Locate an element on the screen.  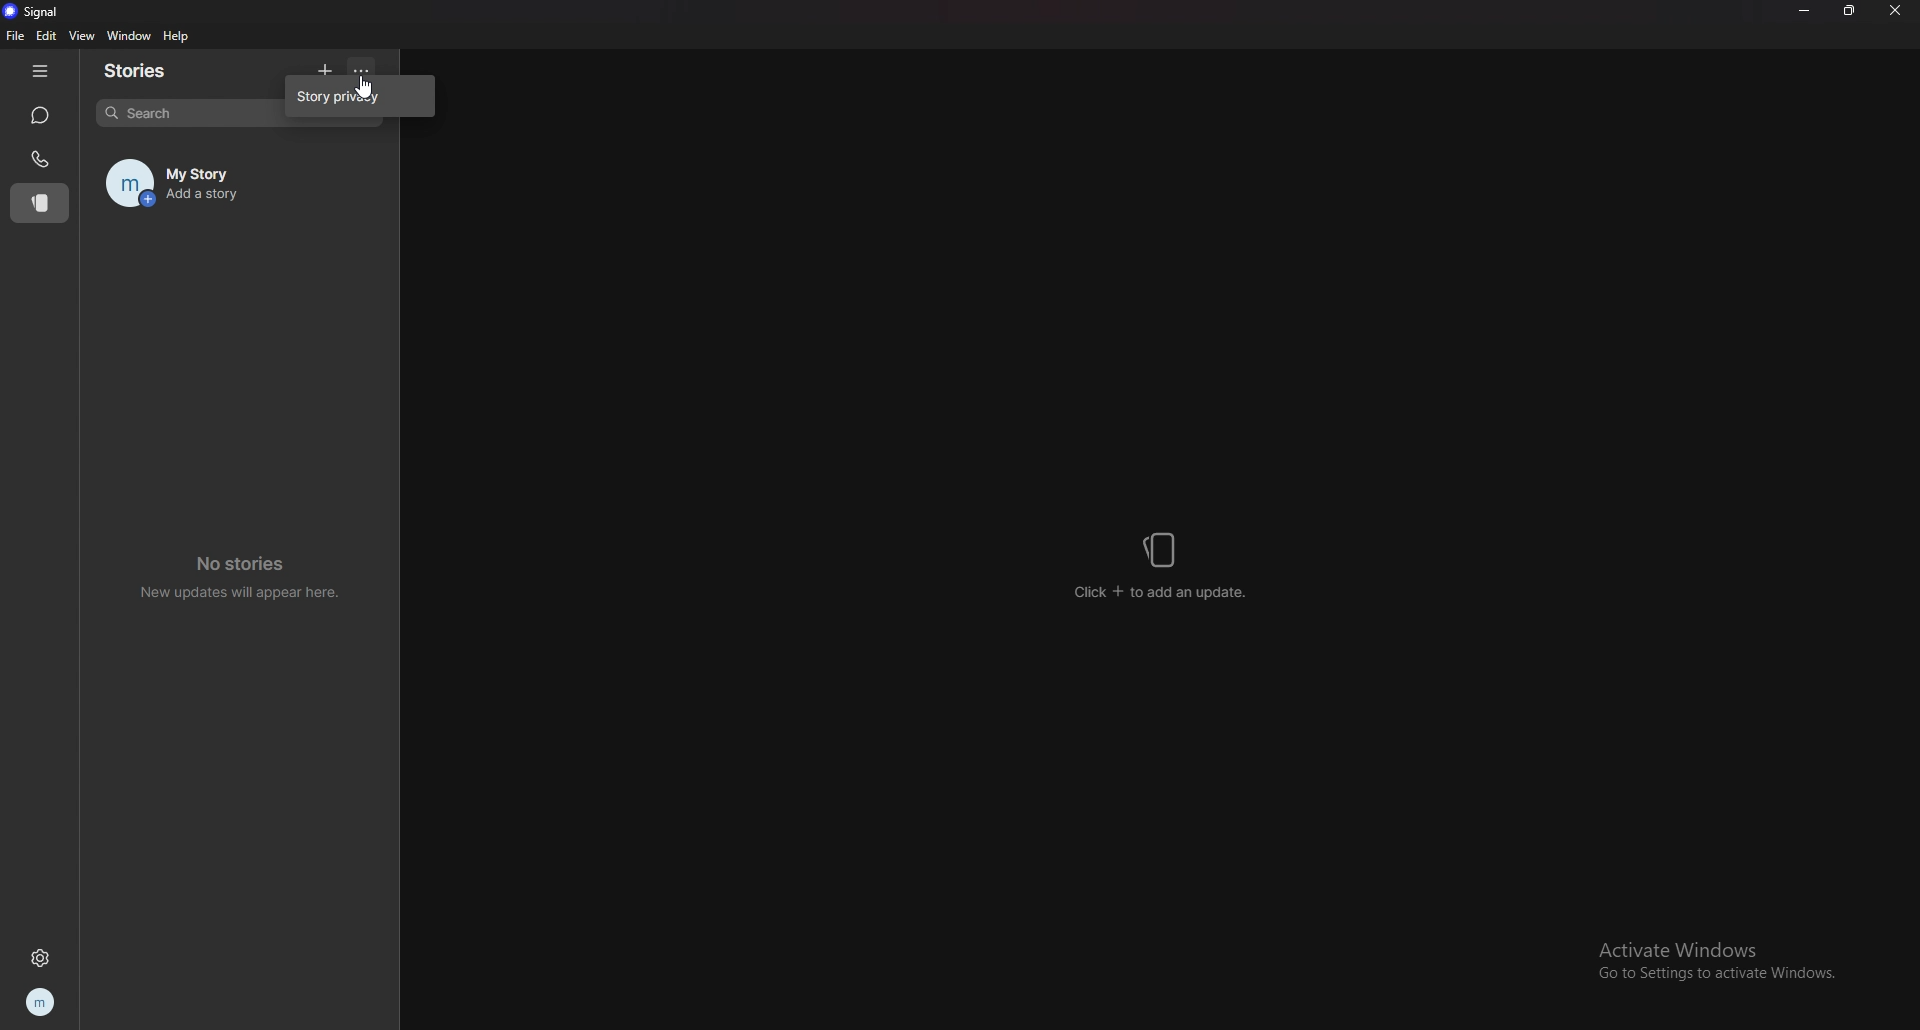
settings is located at coordinates (40, 959).